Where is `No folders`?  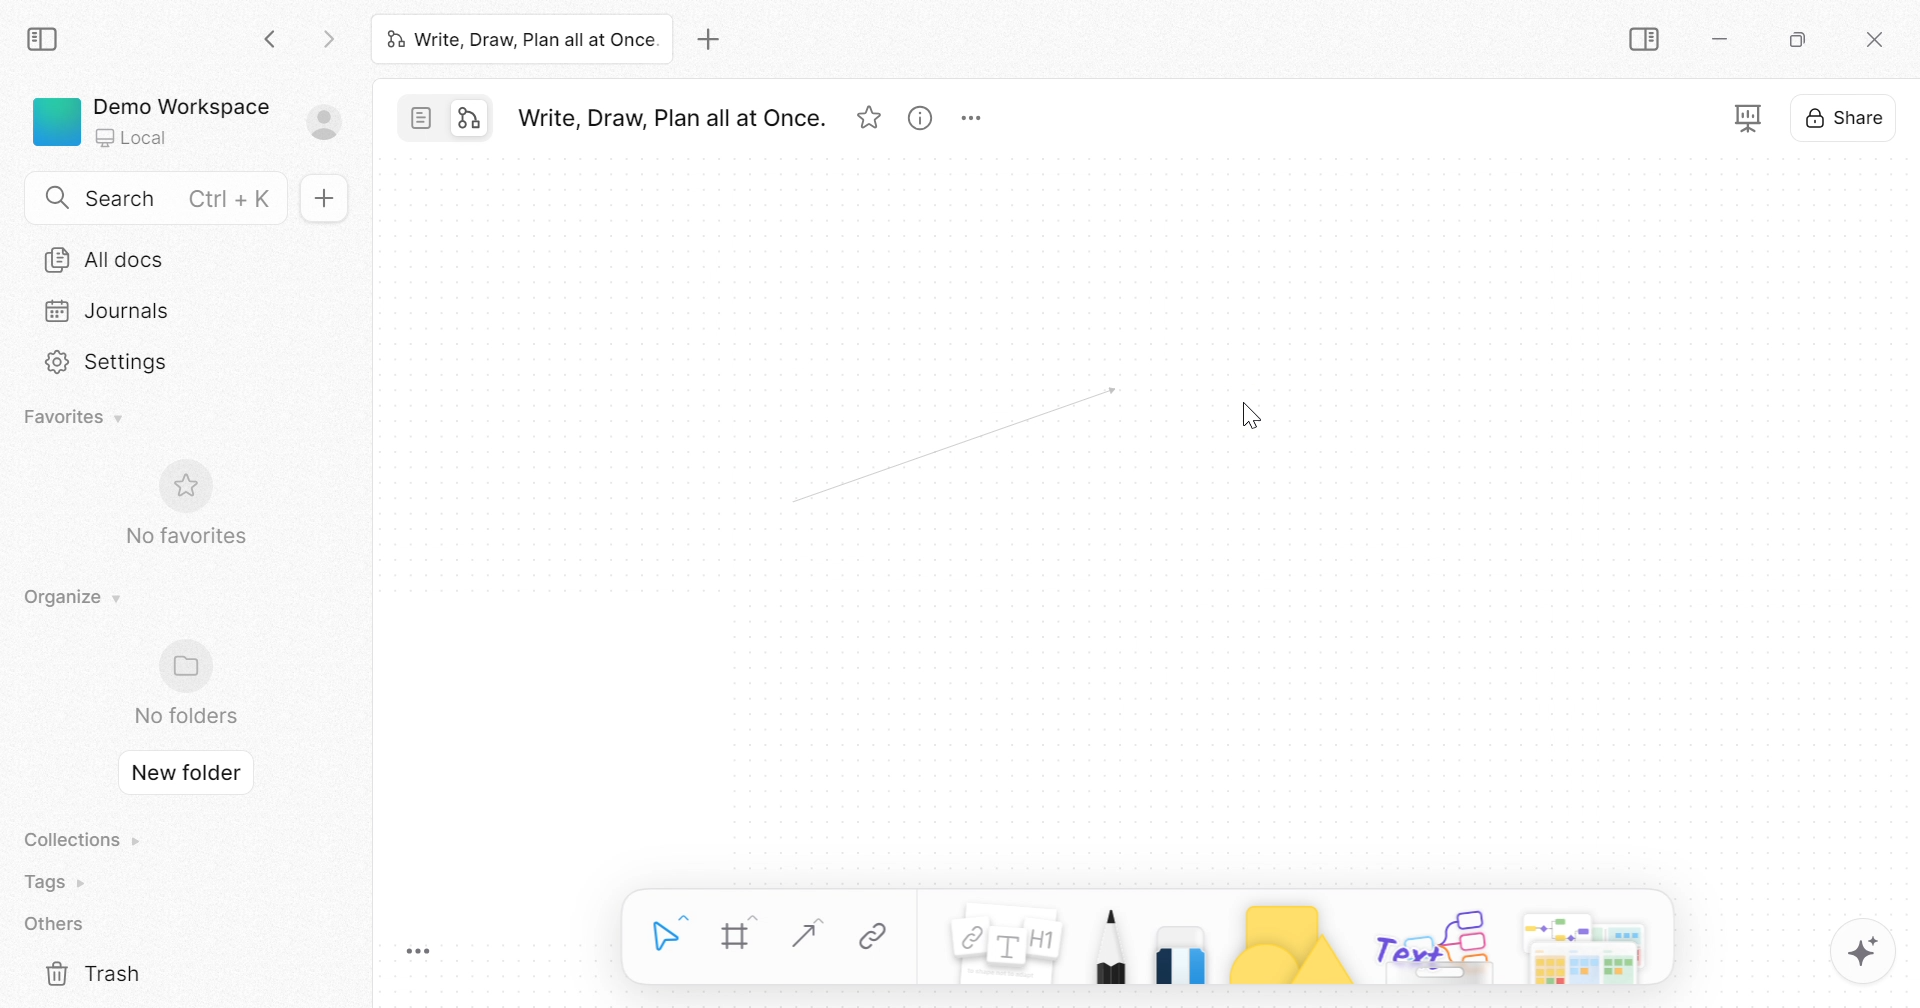 No folders is located at coordinates (185, 715).